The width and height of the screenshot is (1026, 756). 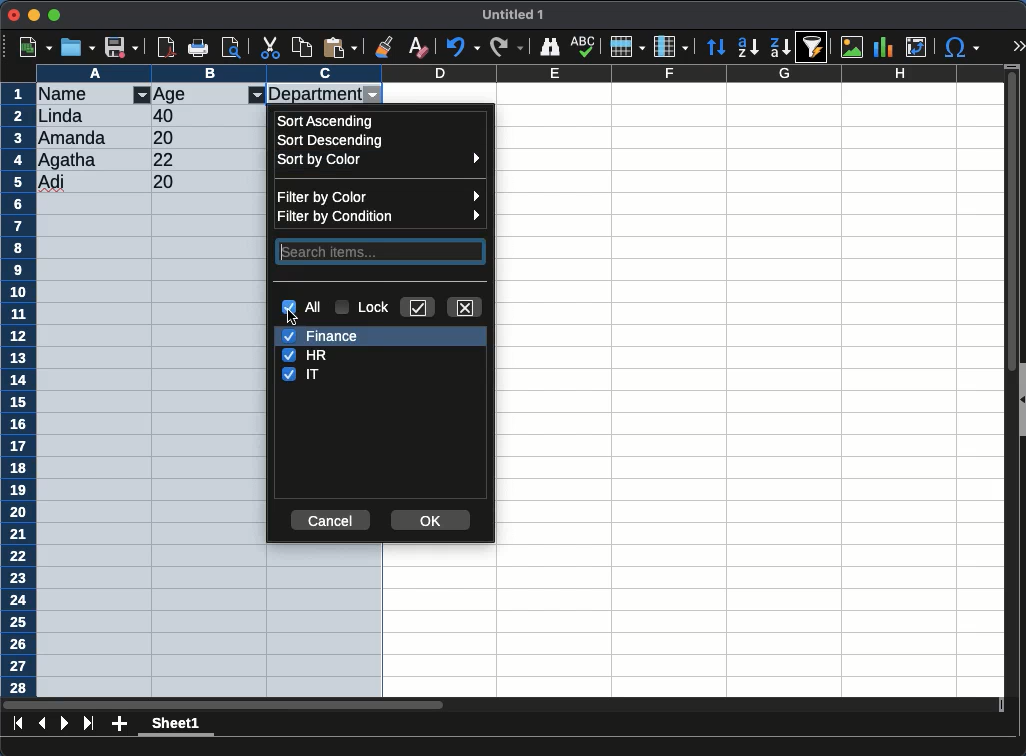 I want to click on filter, so click(x=373, y=96).